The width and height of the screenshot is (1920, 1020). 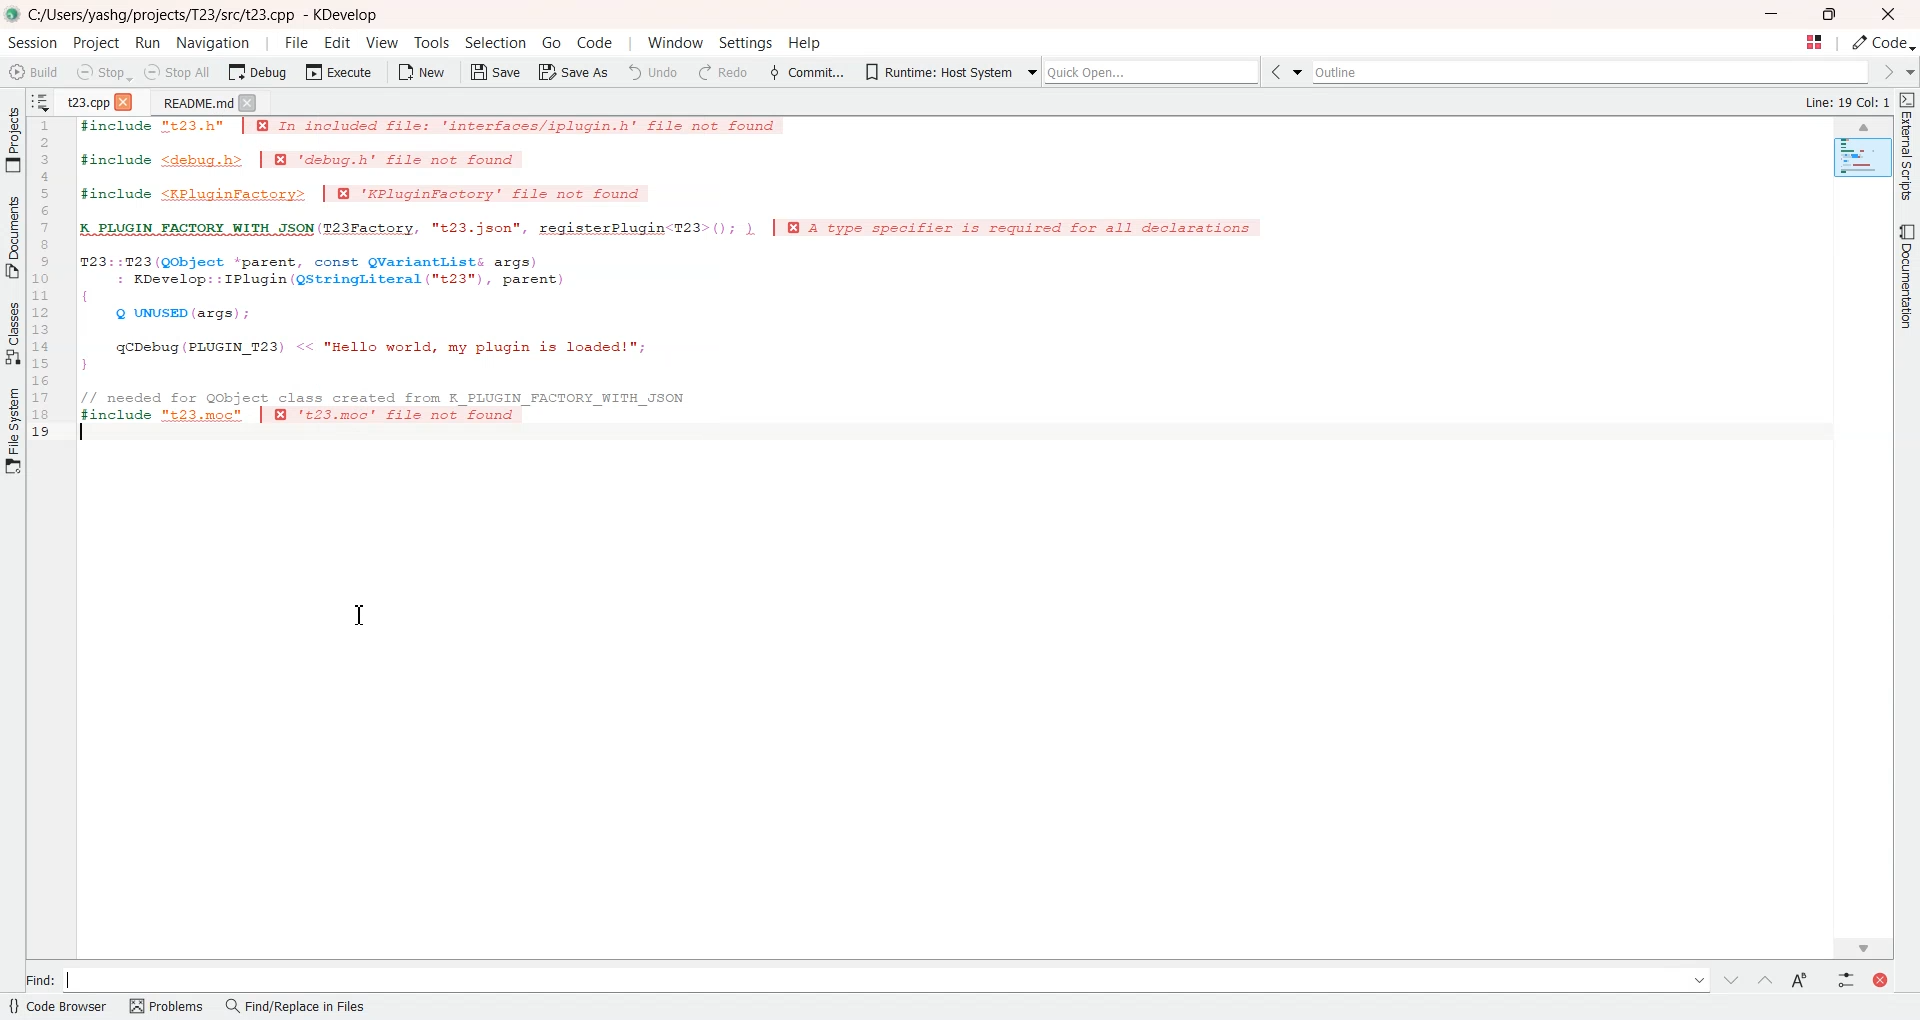 I want to click on Documents, so click(x=13, y=237).